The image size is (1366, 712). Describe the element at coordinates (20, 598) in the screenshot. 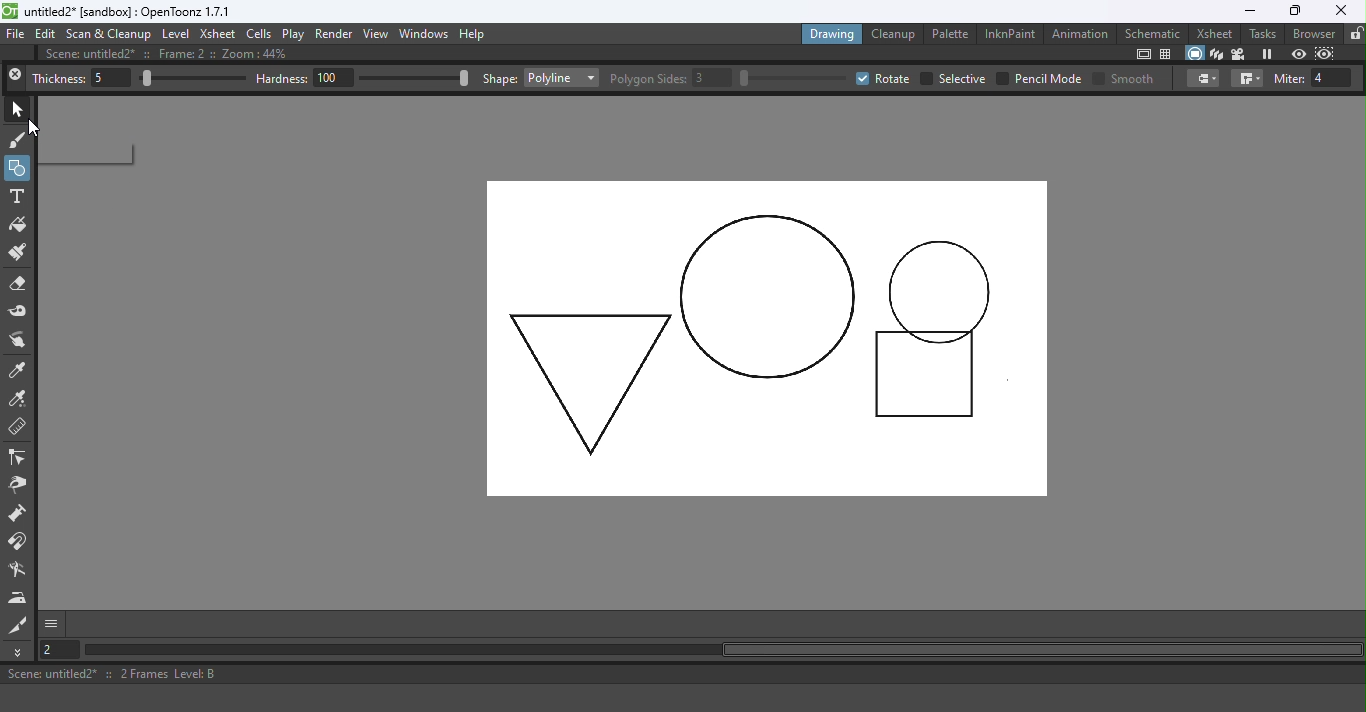

I see `Iron tool` at that location.